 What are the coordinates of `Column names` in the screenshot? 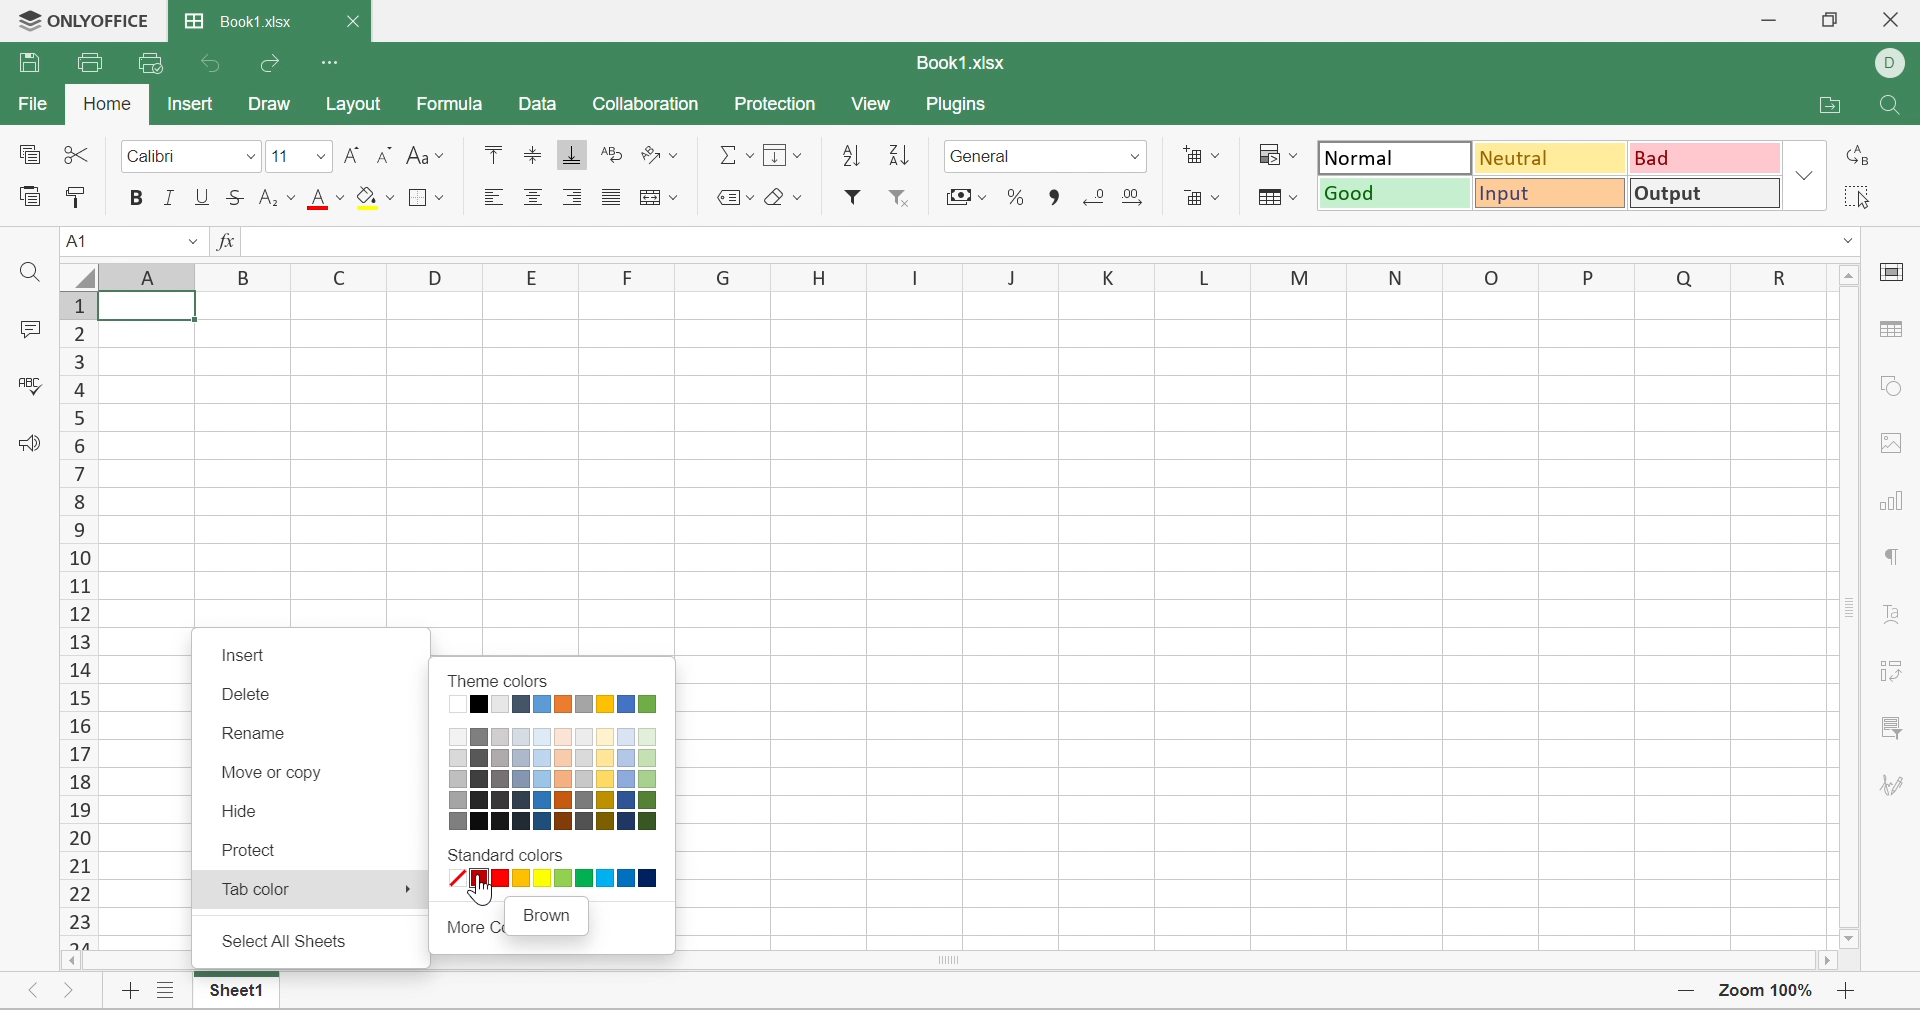 It's located at (149, 276).